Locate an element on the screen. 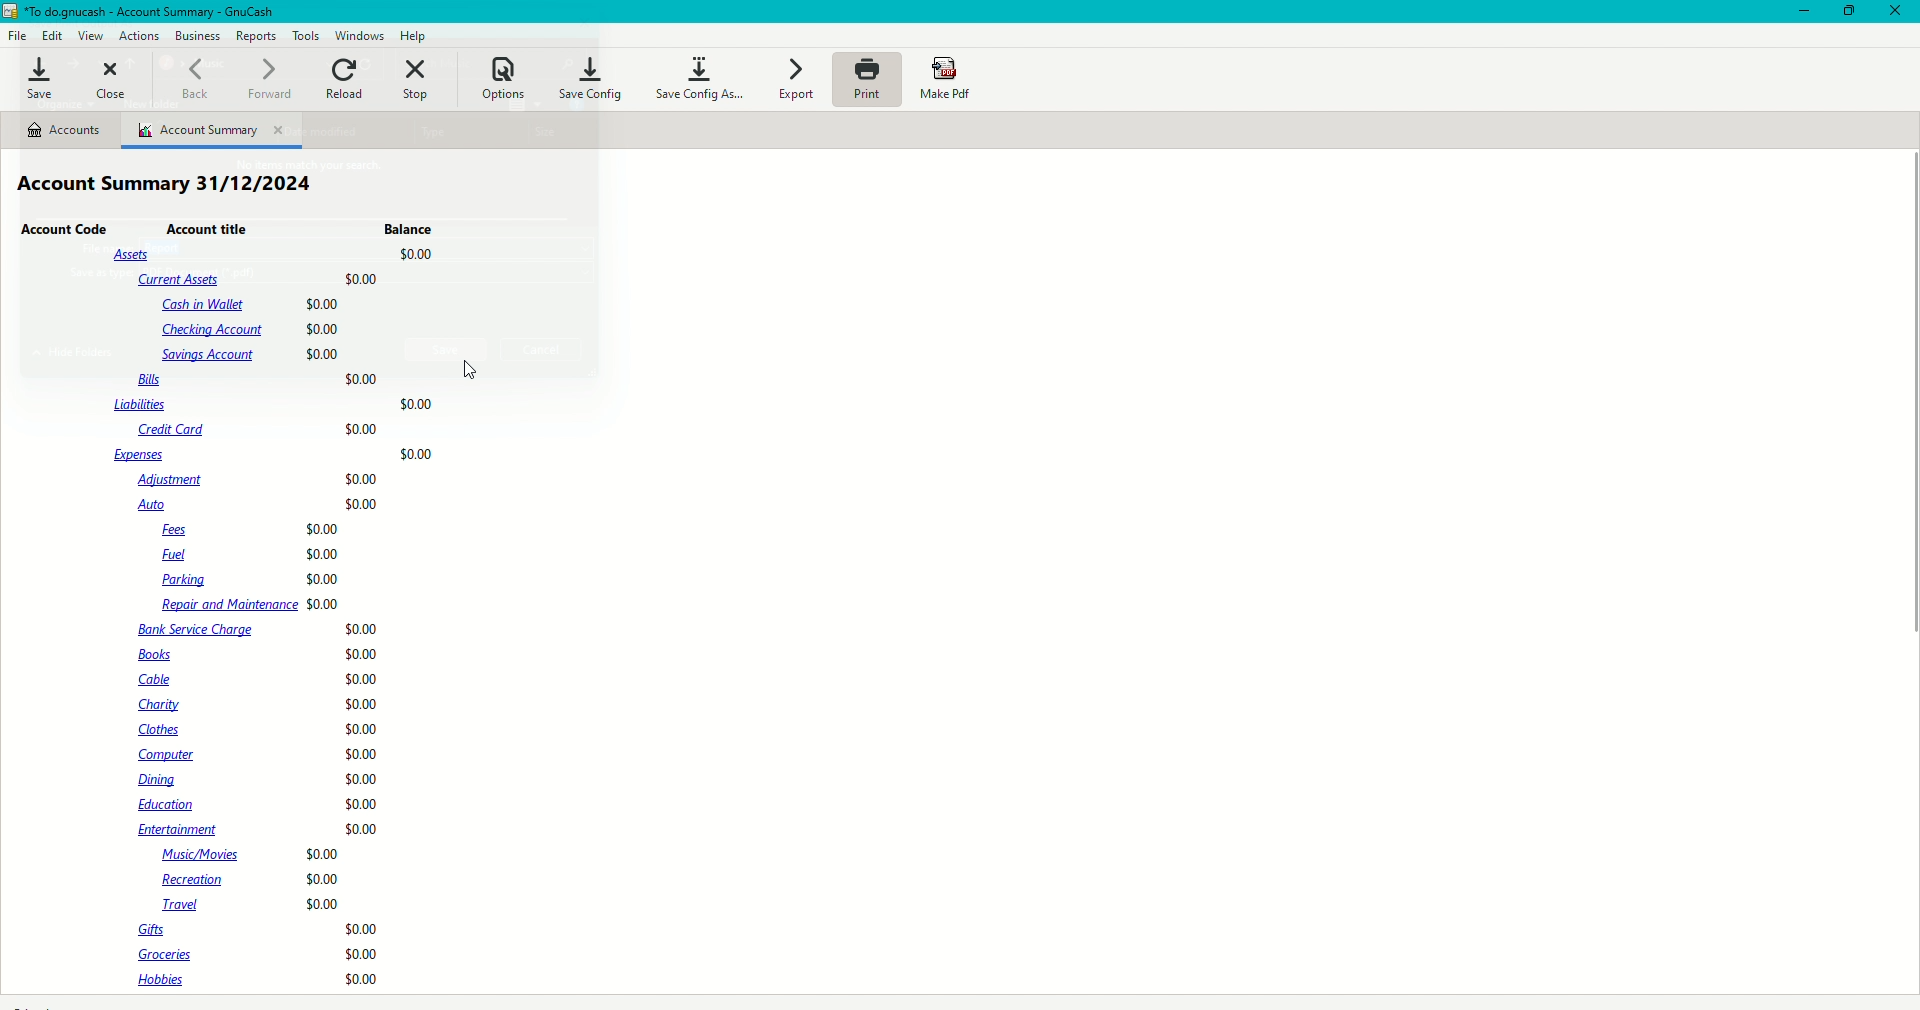  Options is located at coordinates (503, 77).